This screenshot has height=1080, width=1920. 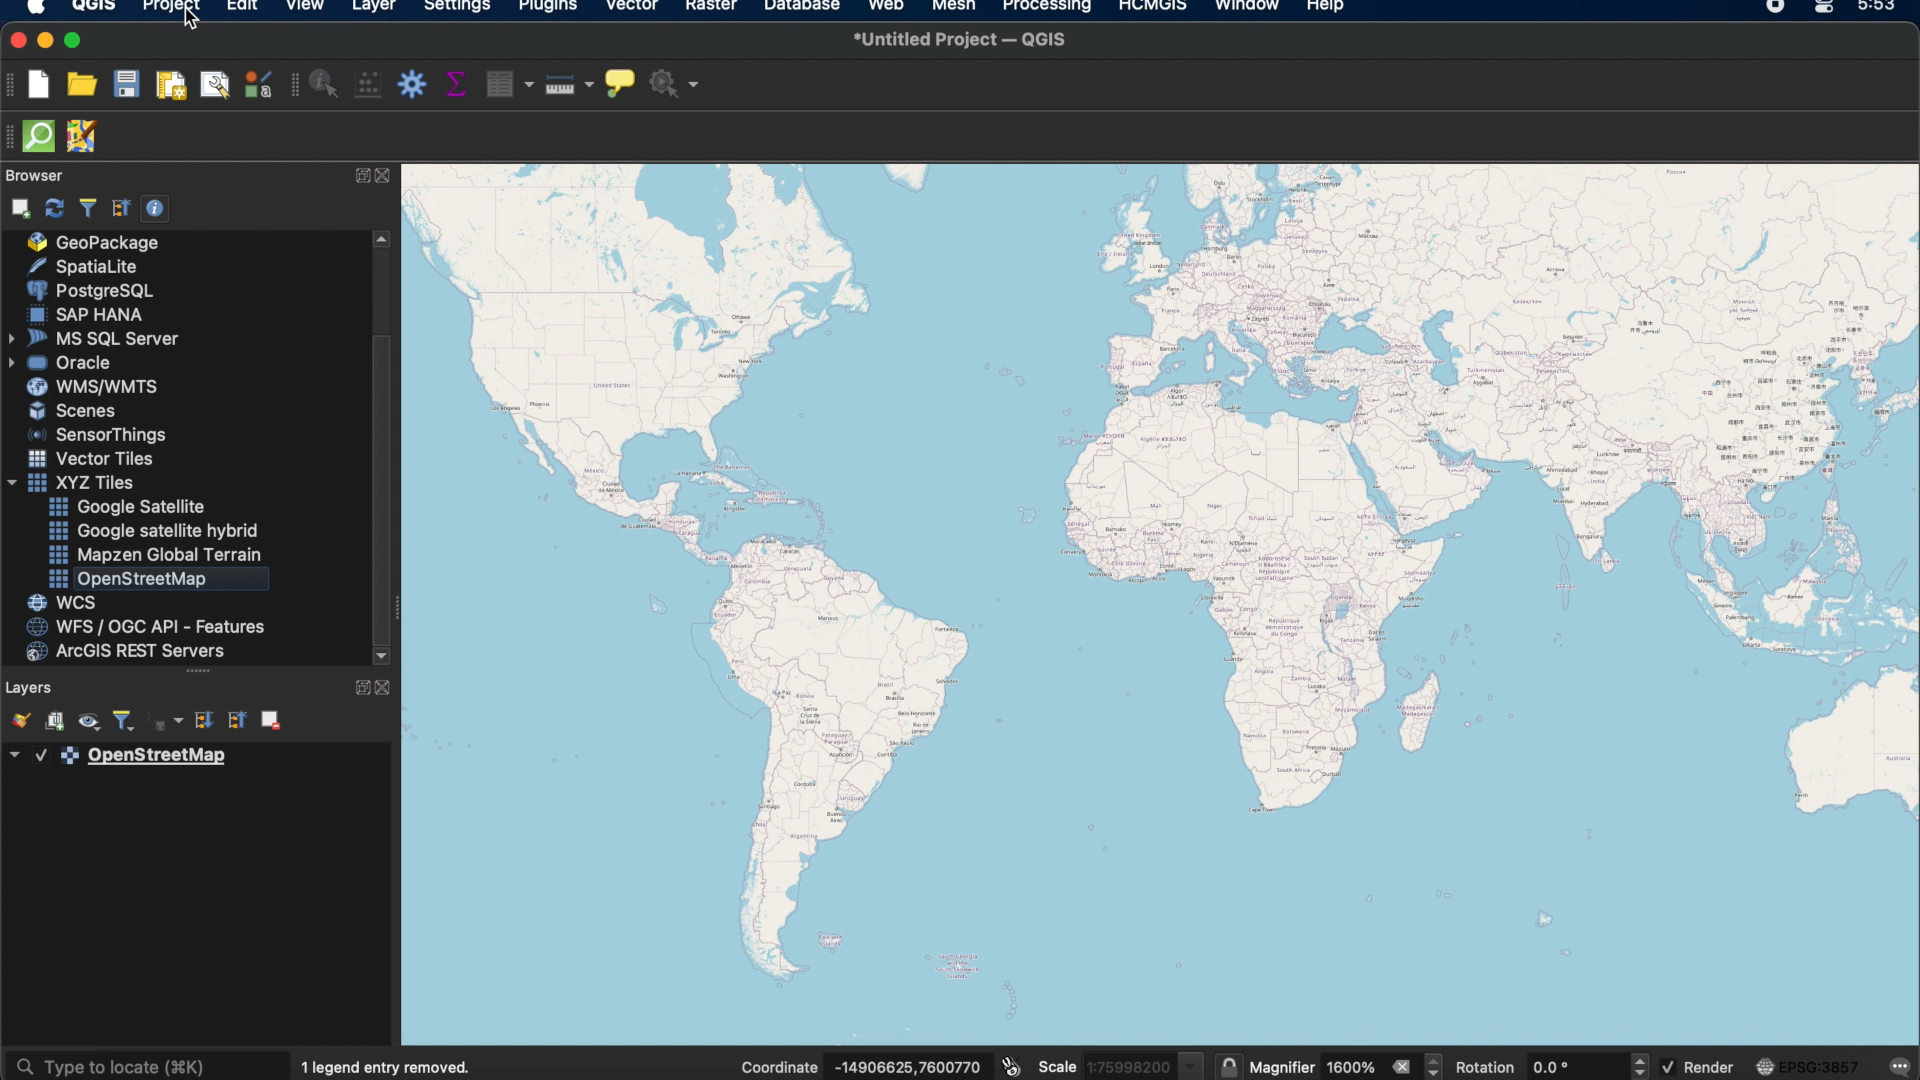 I want to click on open the layer, so click(x=21, y=718).